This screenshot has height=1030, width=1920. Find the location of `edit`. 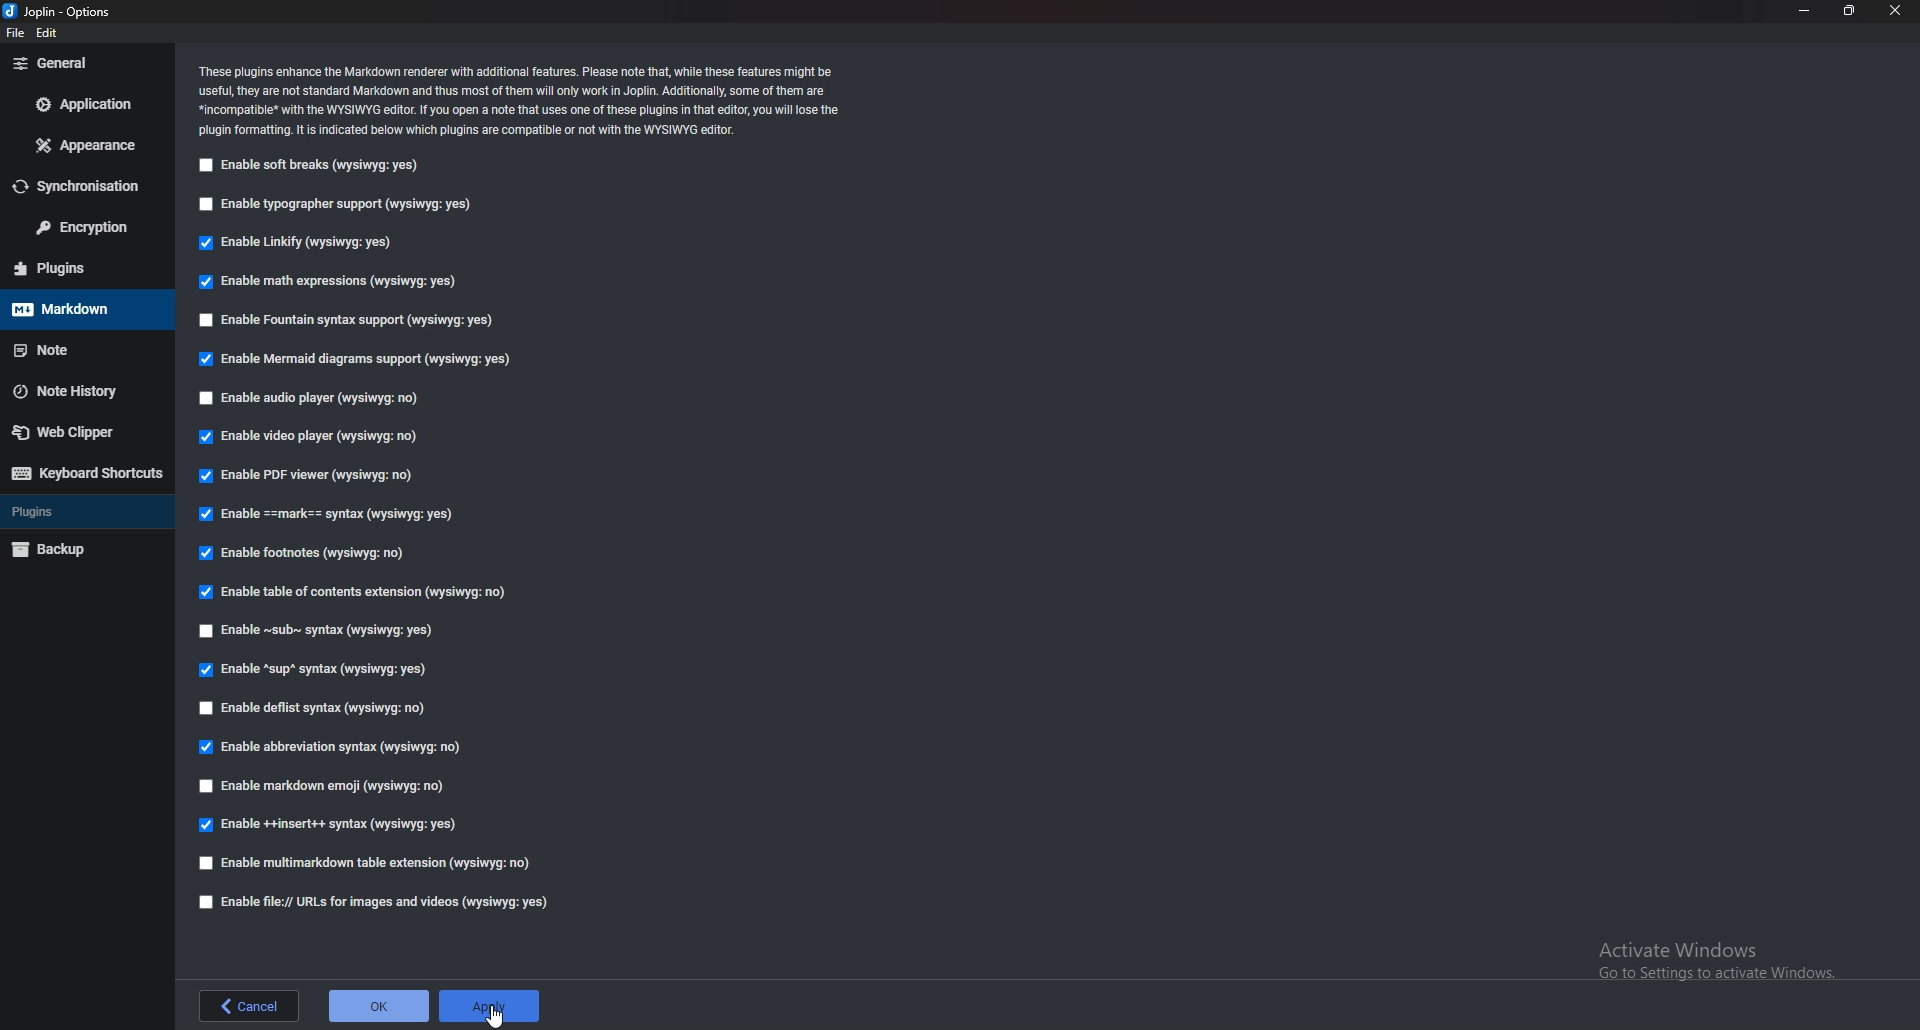

edit is located at coordinates (50, 32).